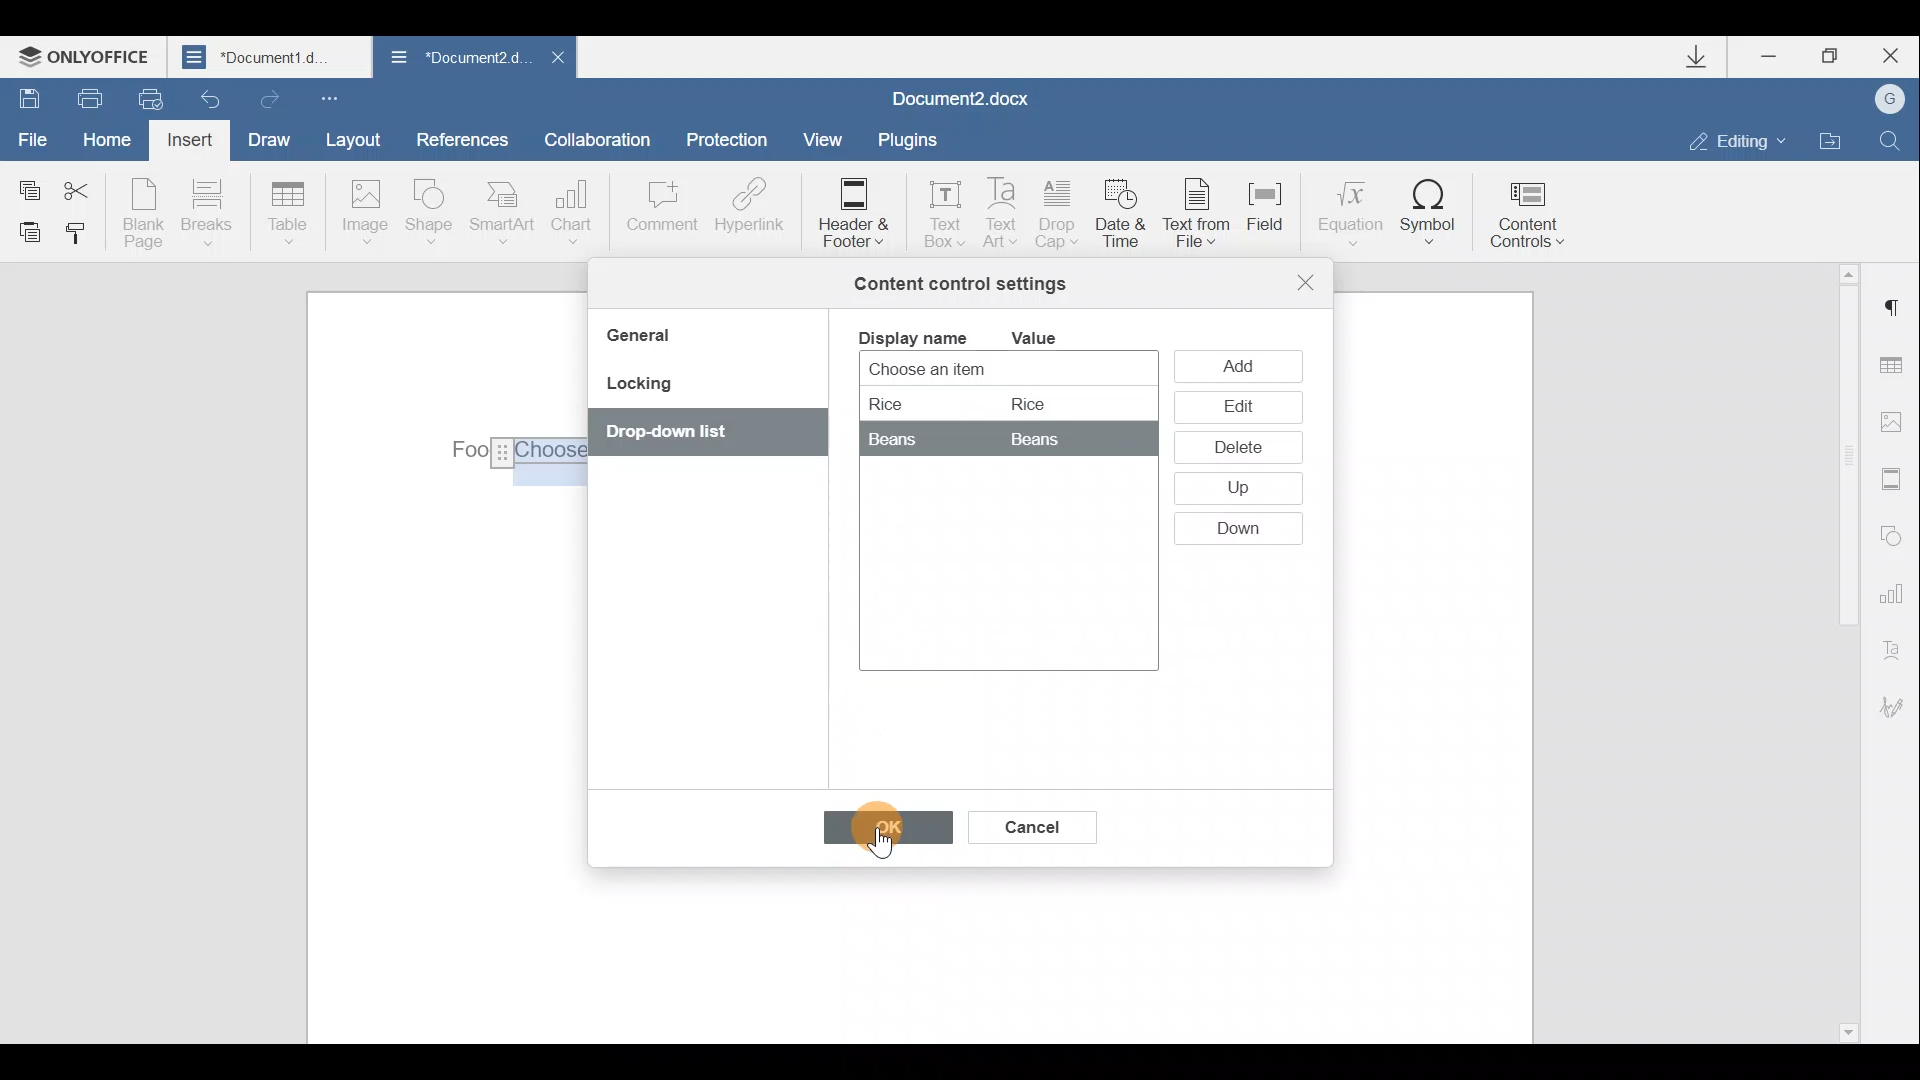  I want to click on Content control settings, so click(960, 284).